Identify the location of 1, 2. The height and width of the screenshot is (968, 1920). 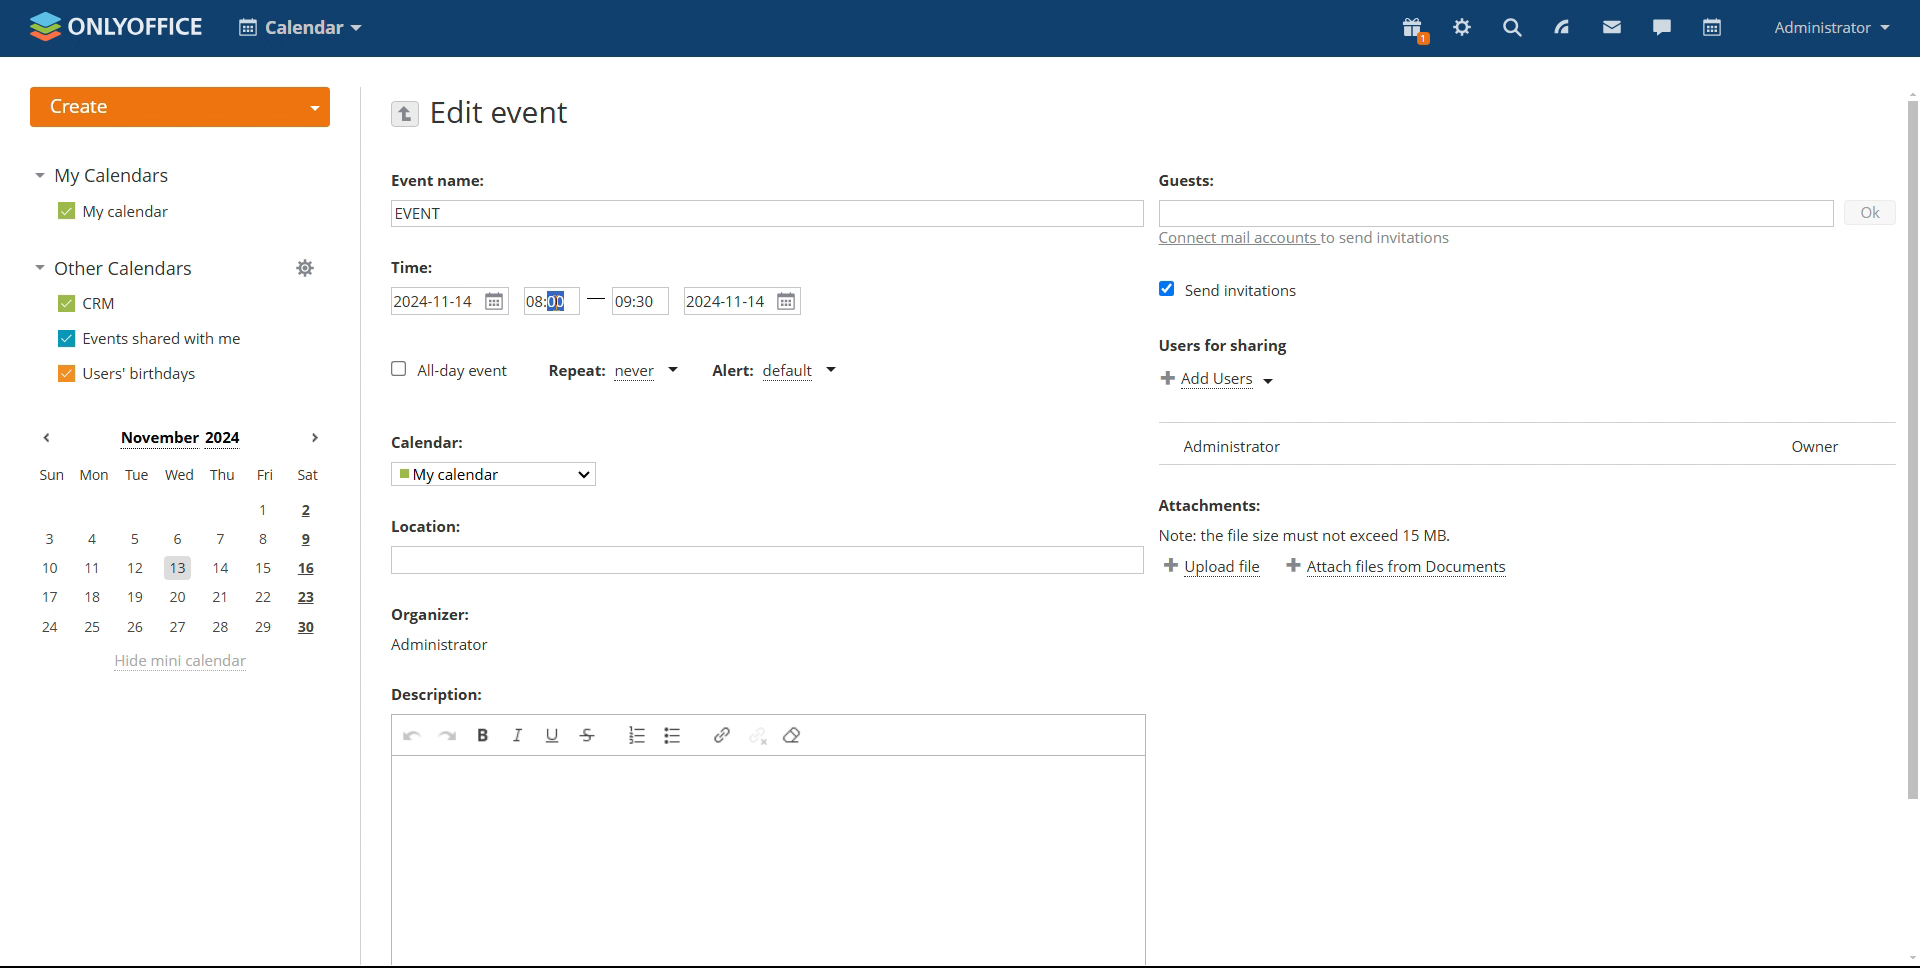
(178, 508).